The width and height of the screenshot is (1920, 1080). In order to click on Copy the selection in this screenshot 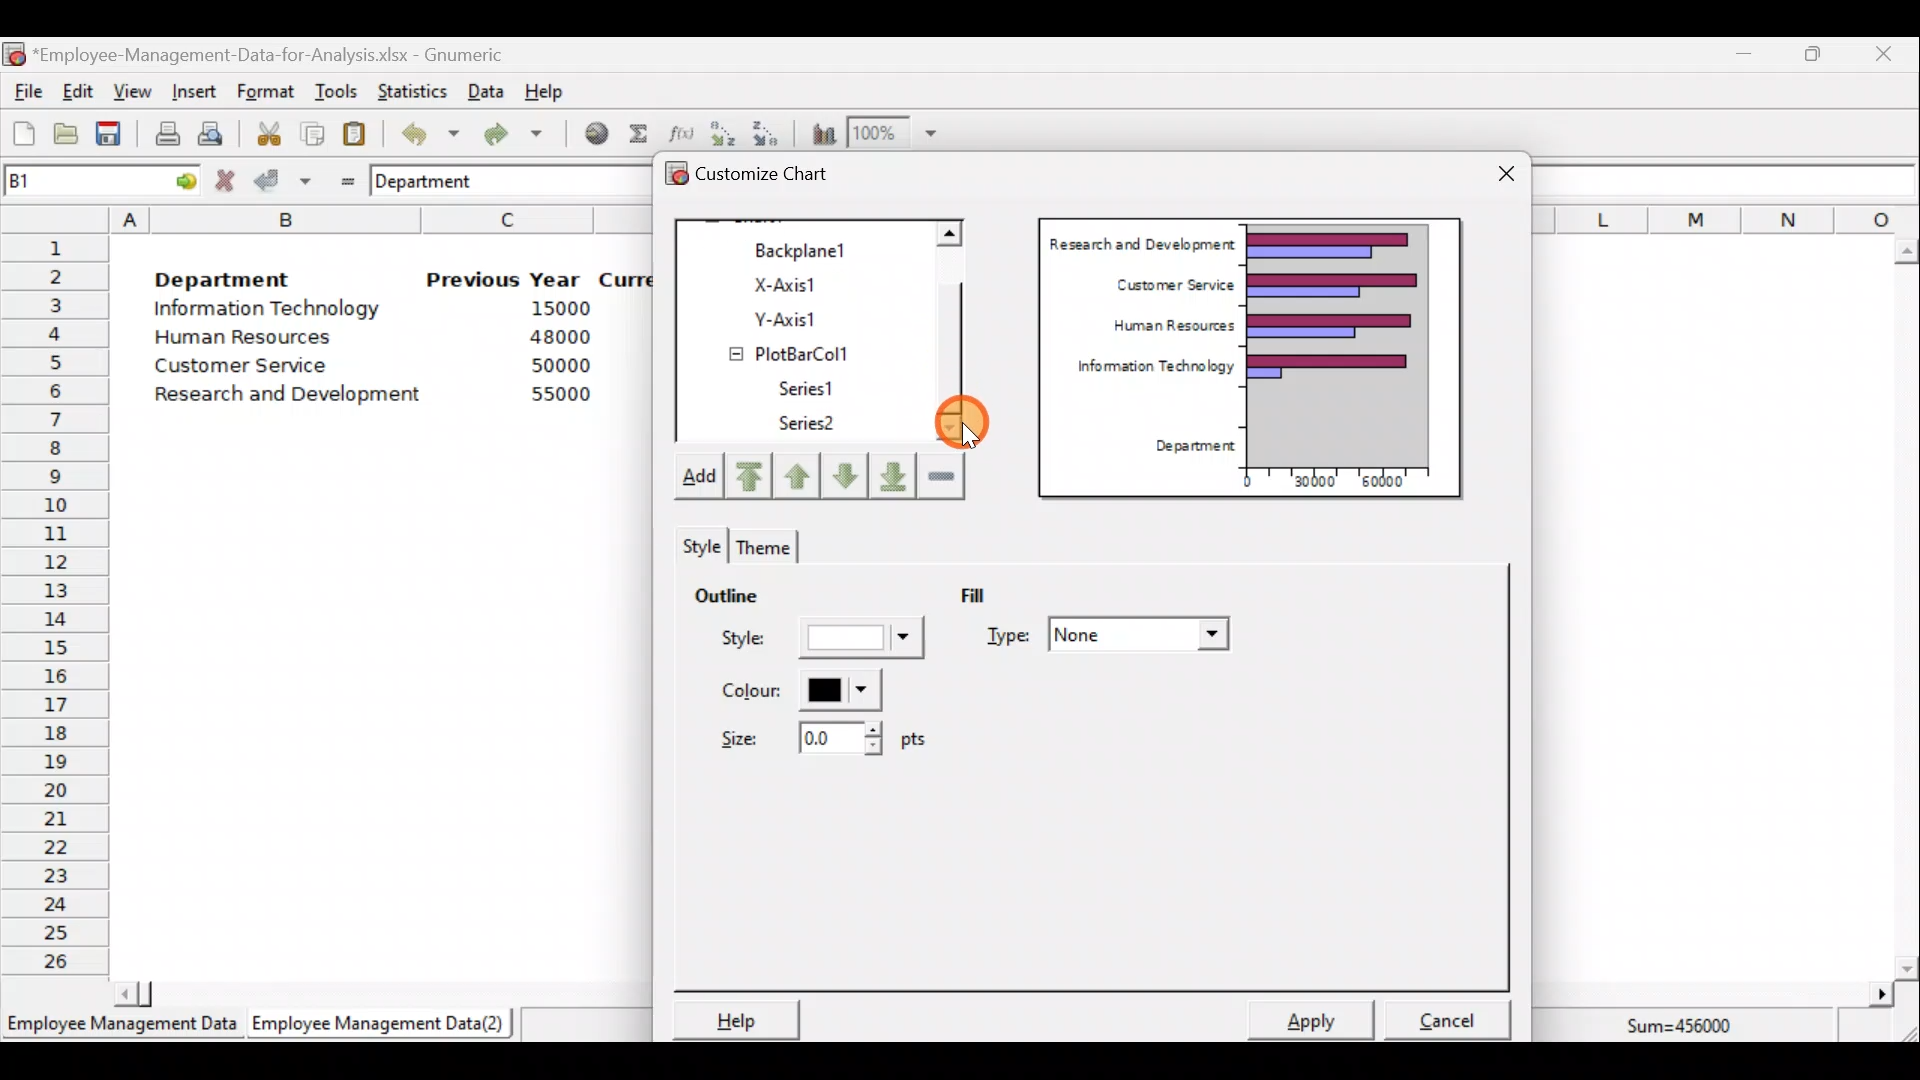, I will do `click(311, 130)`.